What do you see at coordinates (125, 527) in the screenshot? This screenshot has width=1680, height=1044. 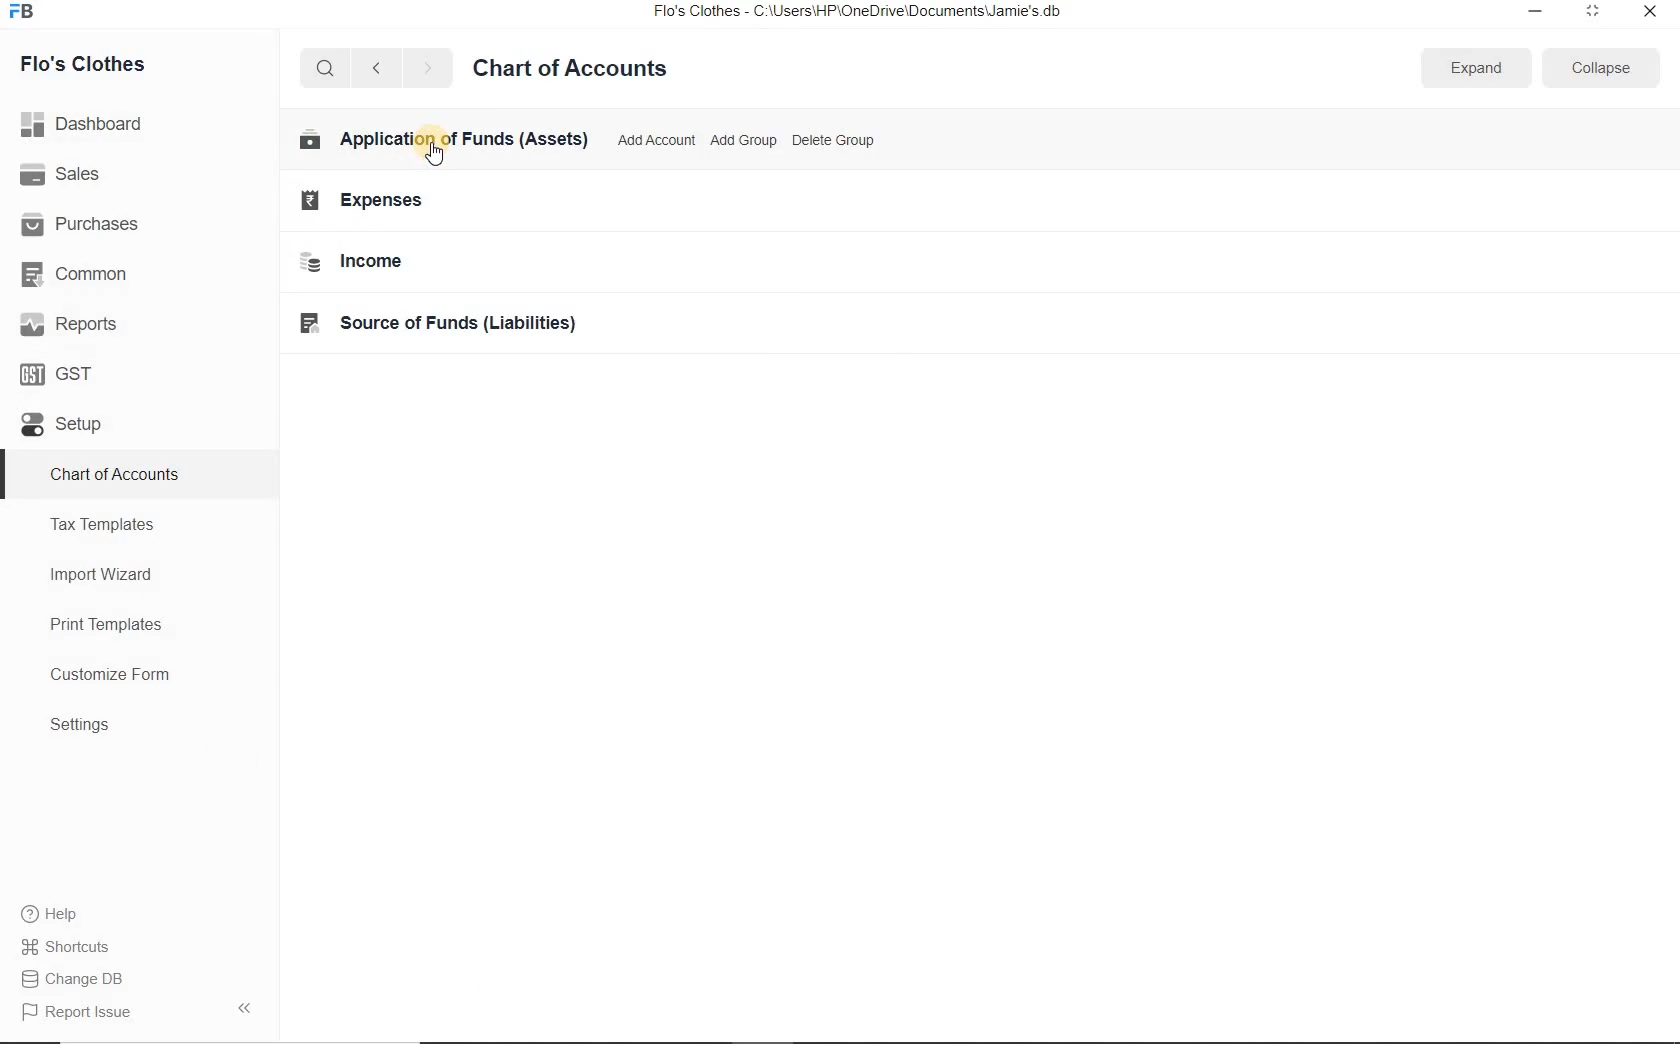 I see `Tax Templates` at bounding box center [125, 527].